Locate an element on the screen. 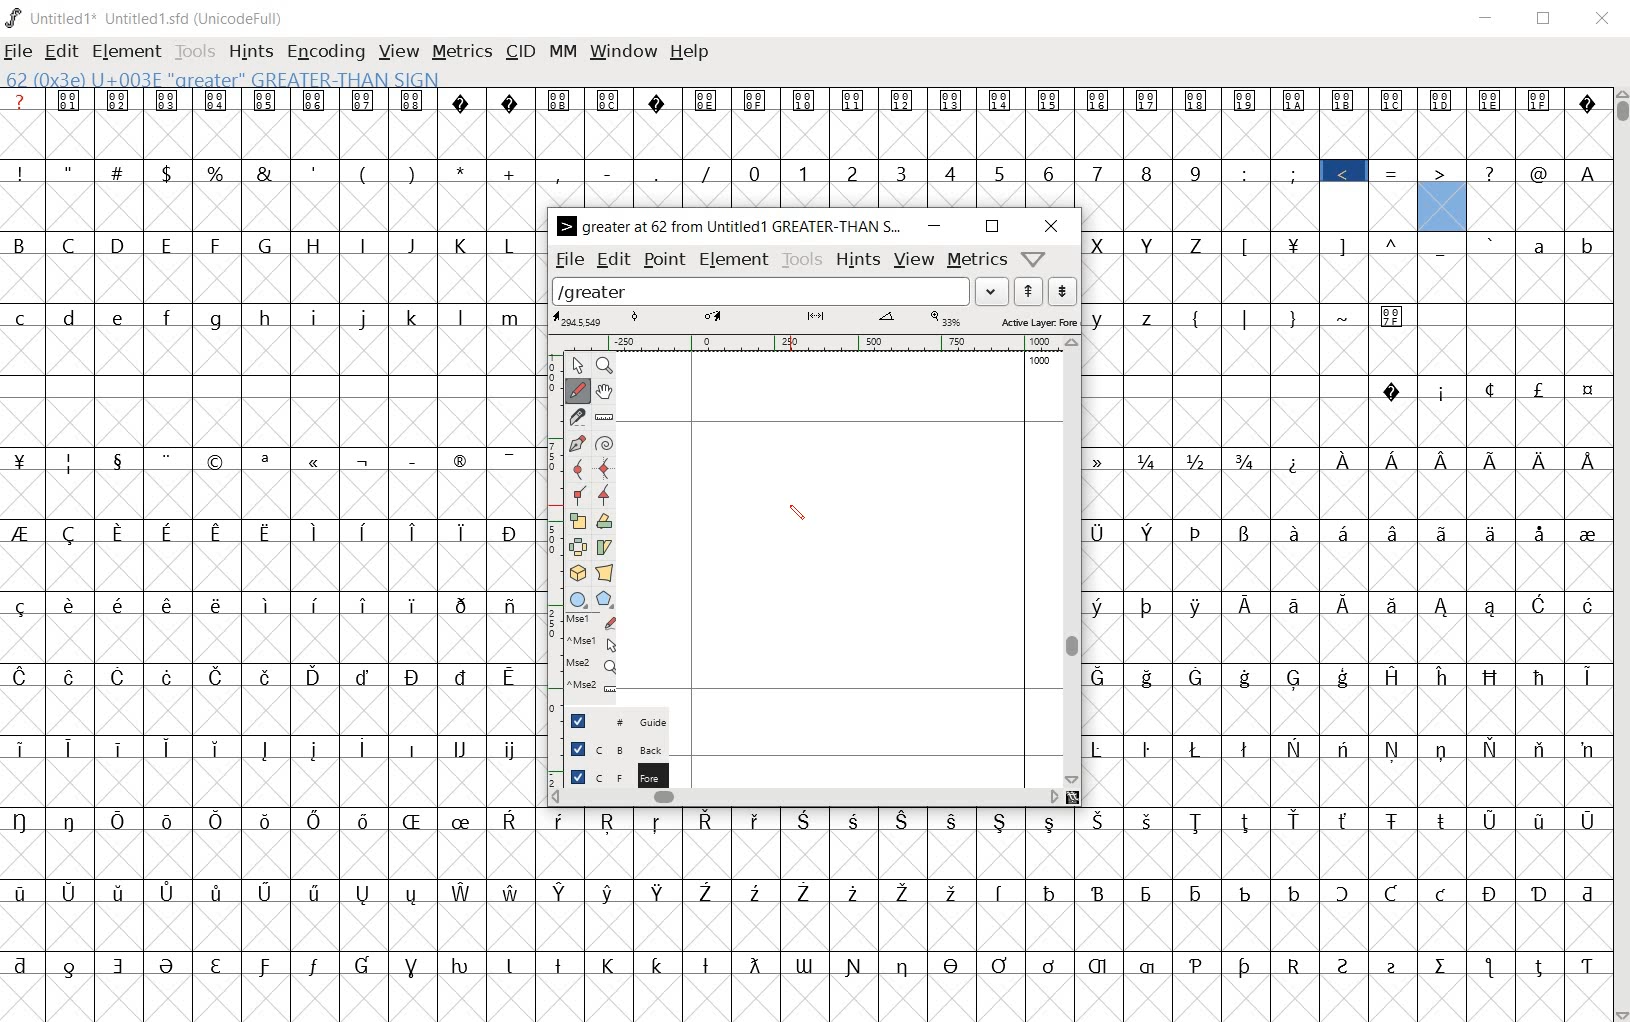 Image resolution: width=1630 pixels, height=1022 pixels. rotate the selection in 3D and project back to plane is located at coordinates (578, 572).